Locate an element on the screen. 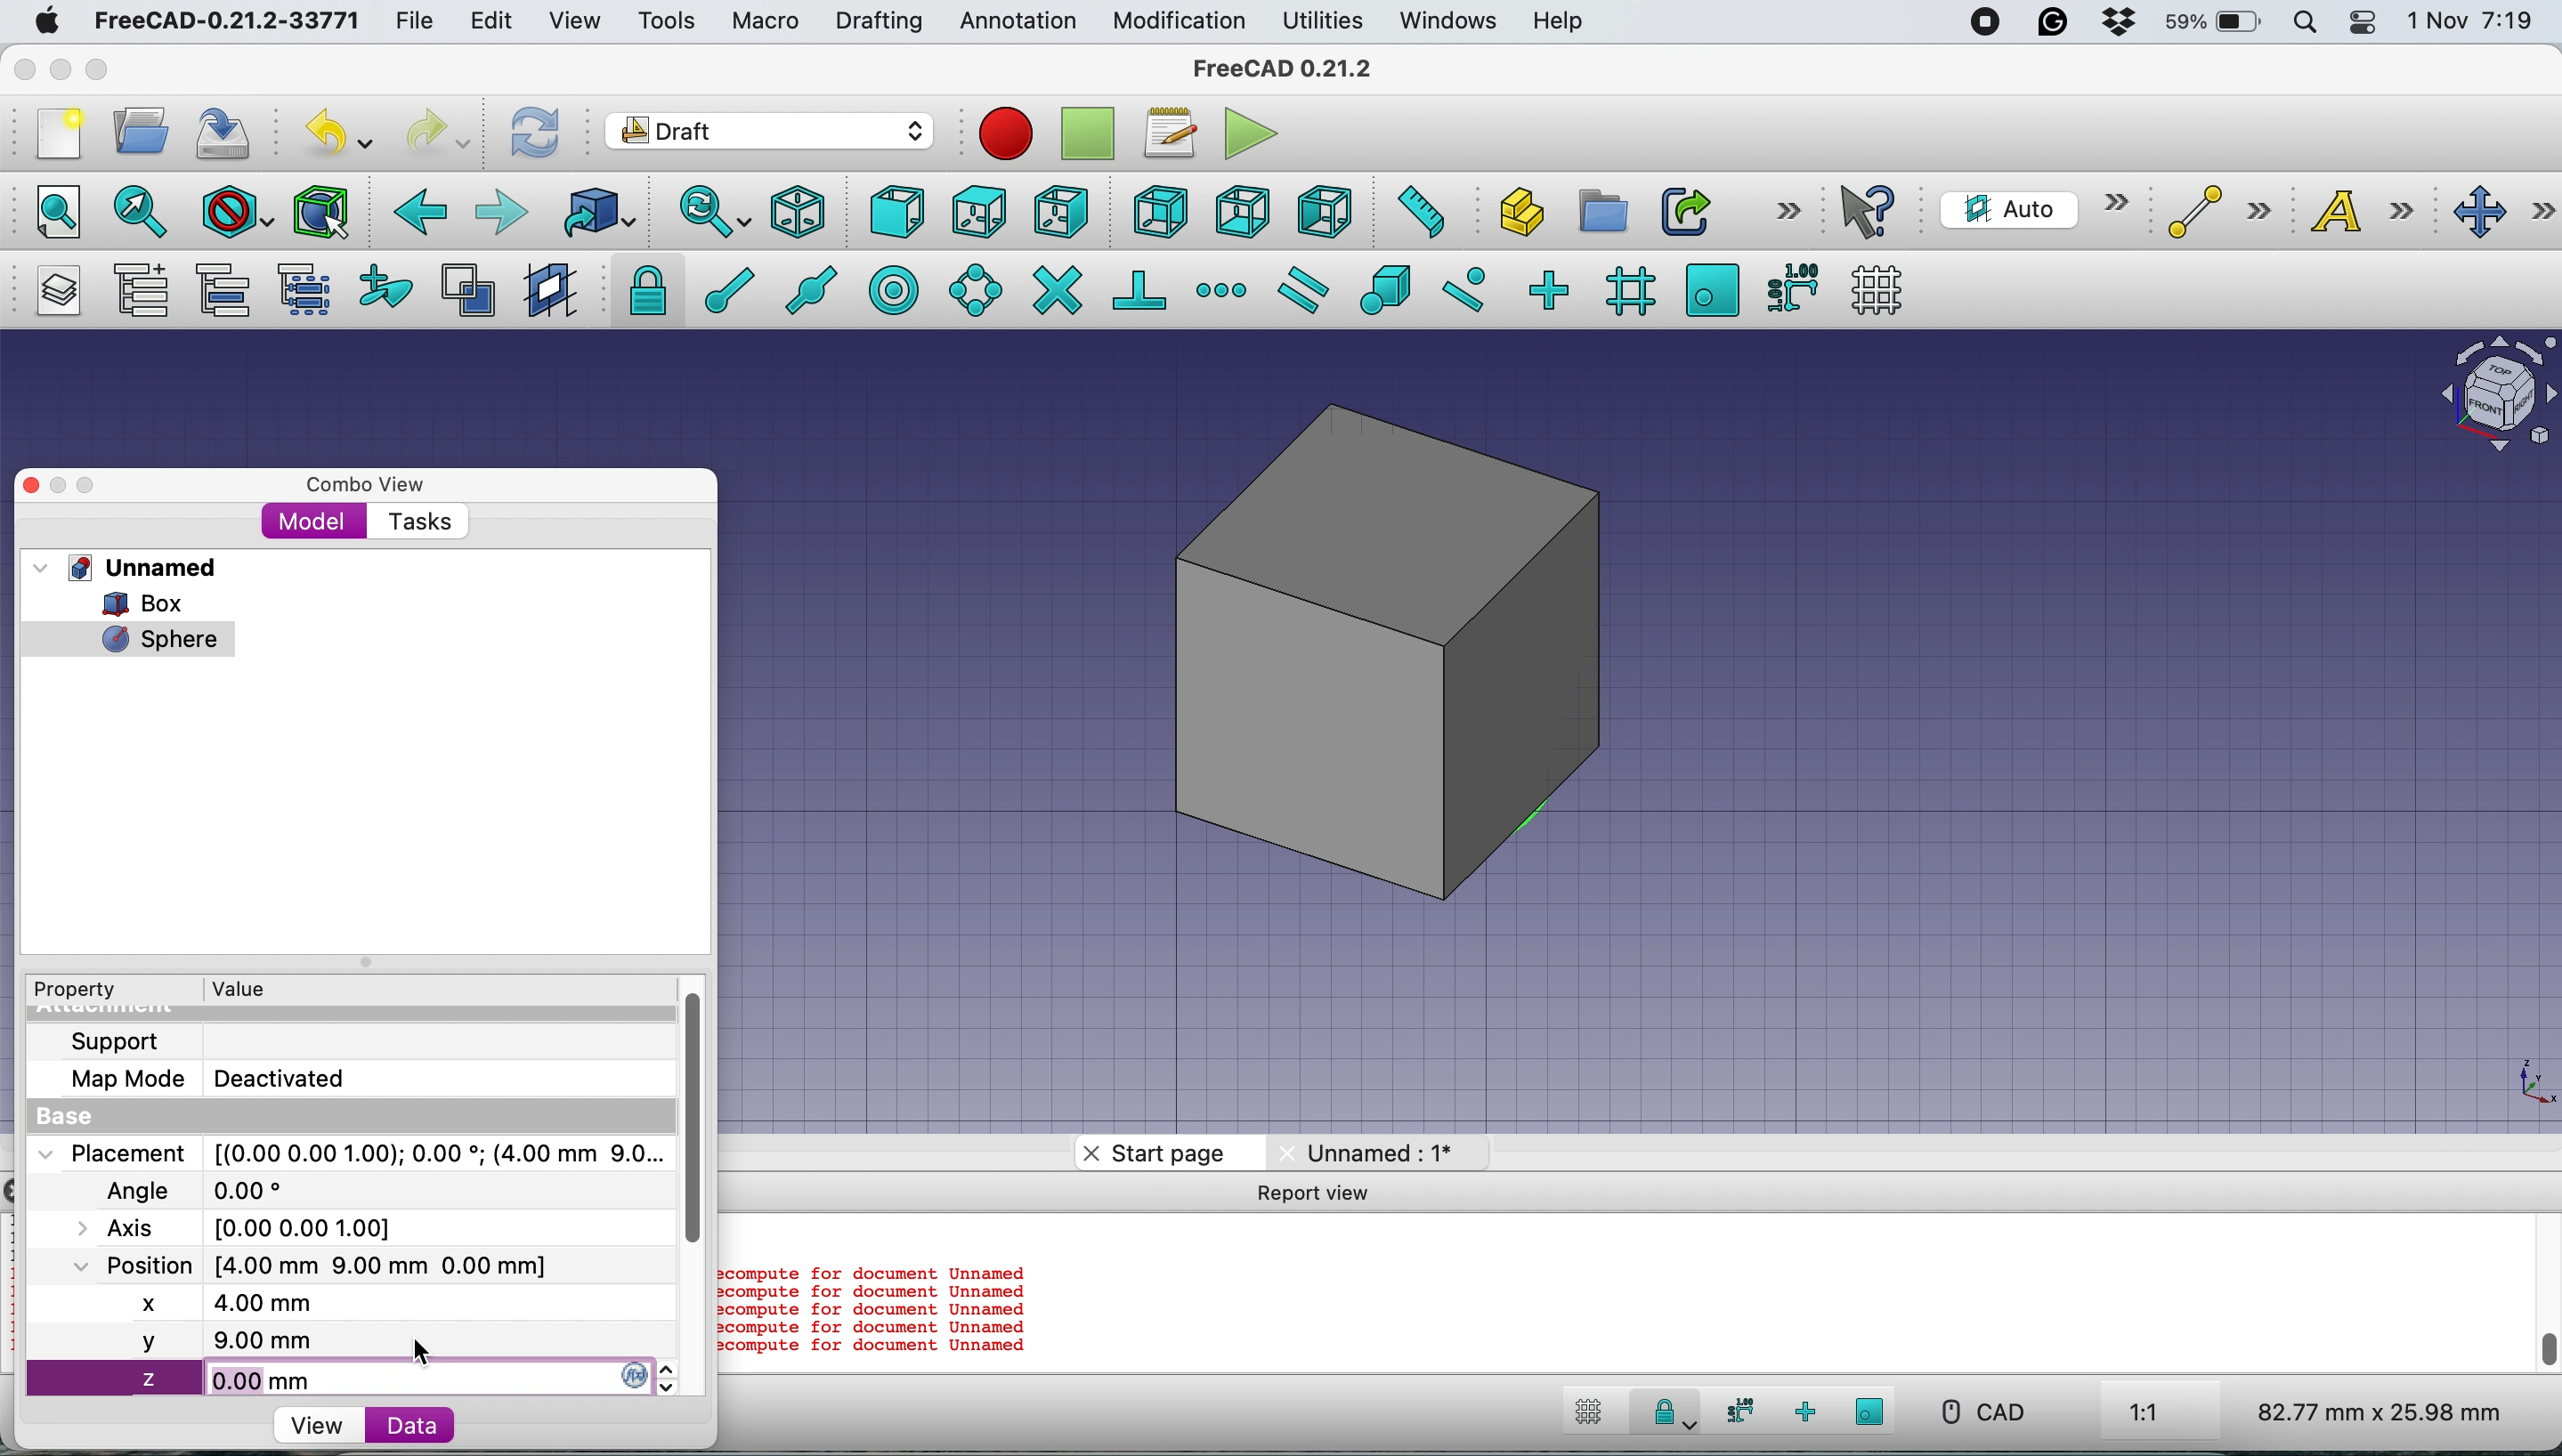 The width and height of the screenshot is (2562, 1456). help is located at coordinates (1560, 23).